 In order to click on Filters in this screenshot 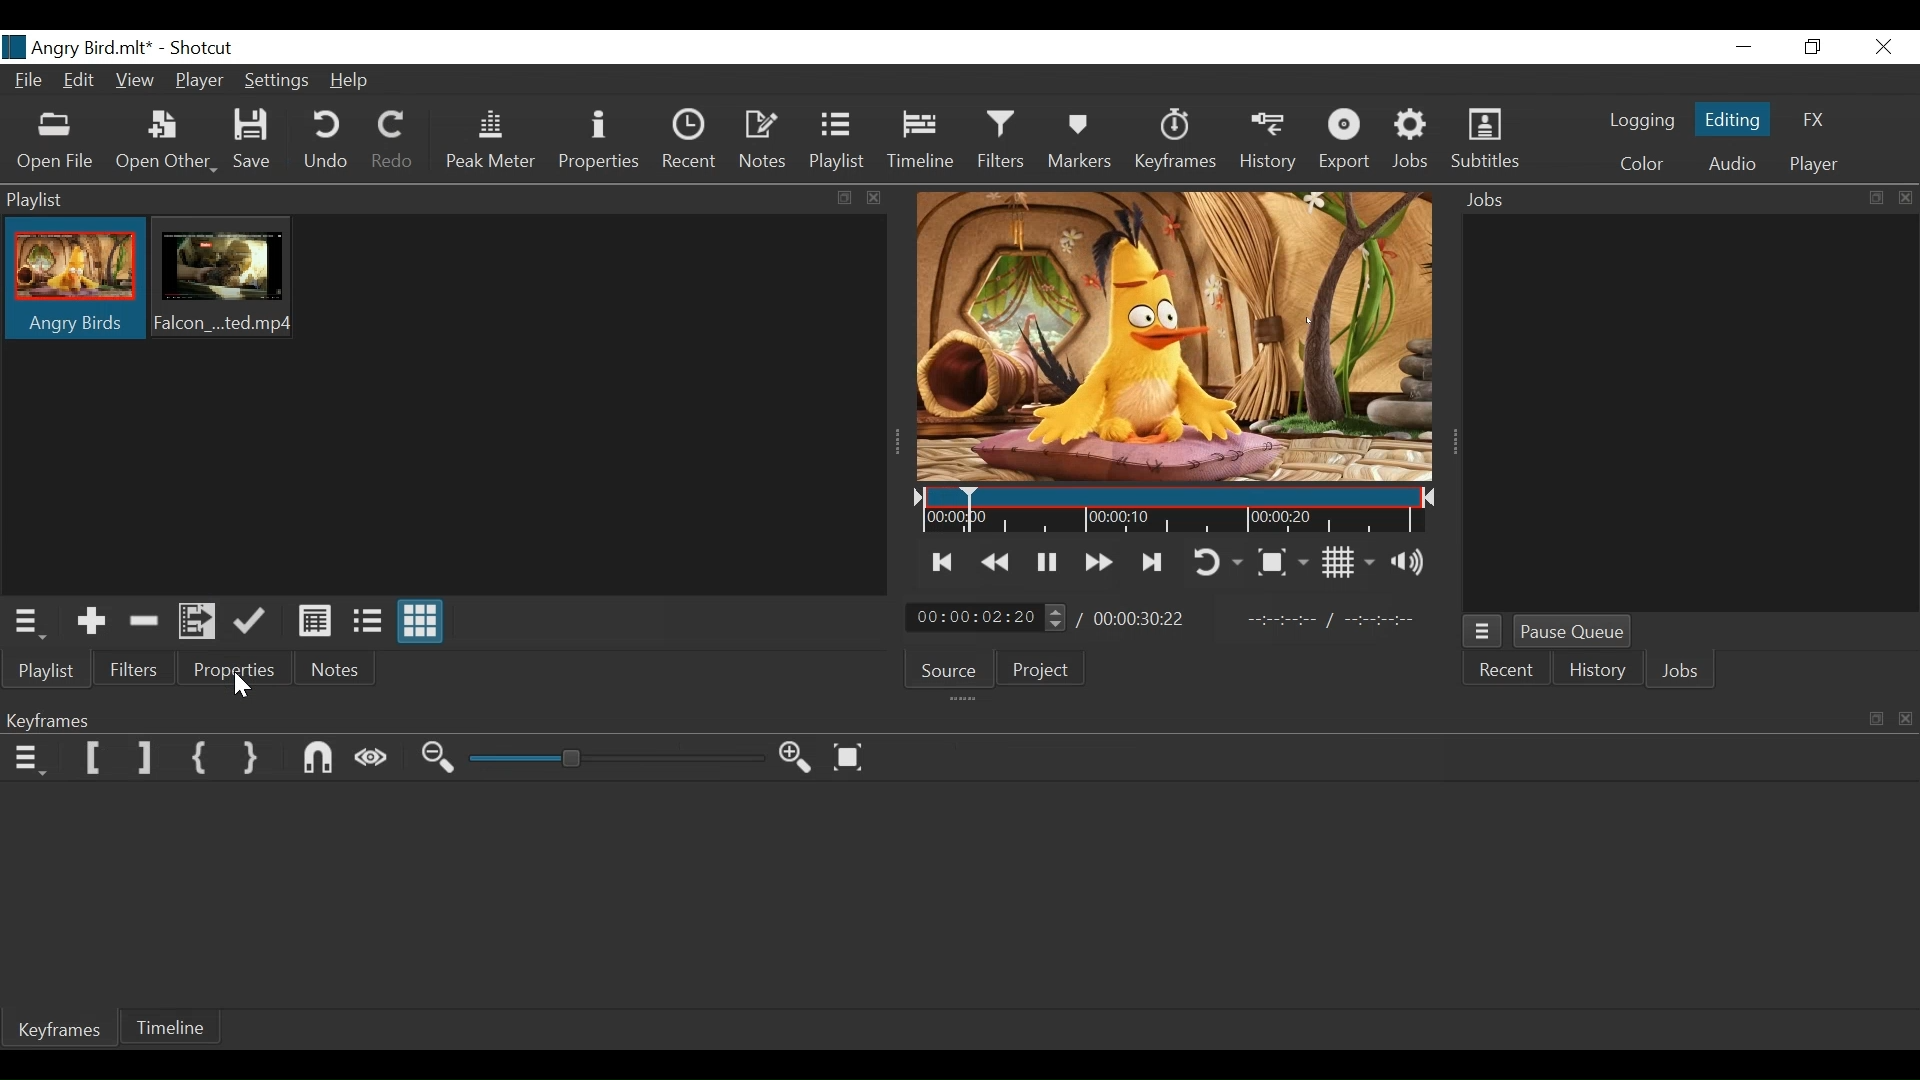, I will do `click(999, 143)`.